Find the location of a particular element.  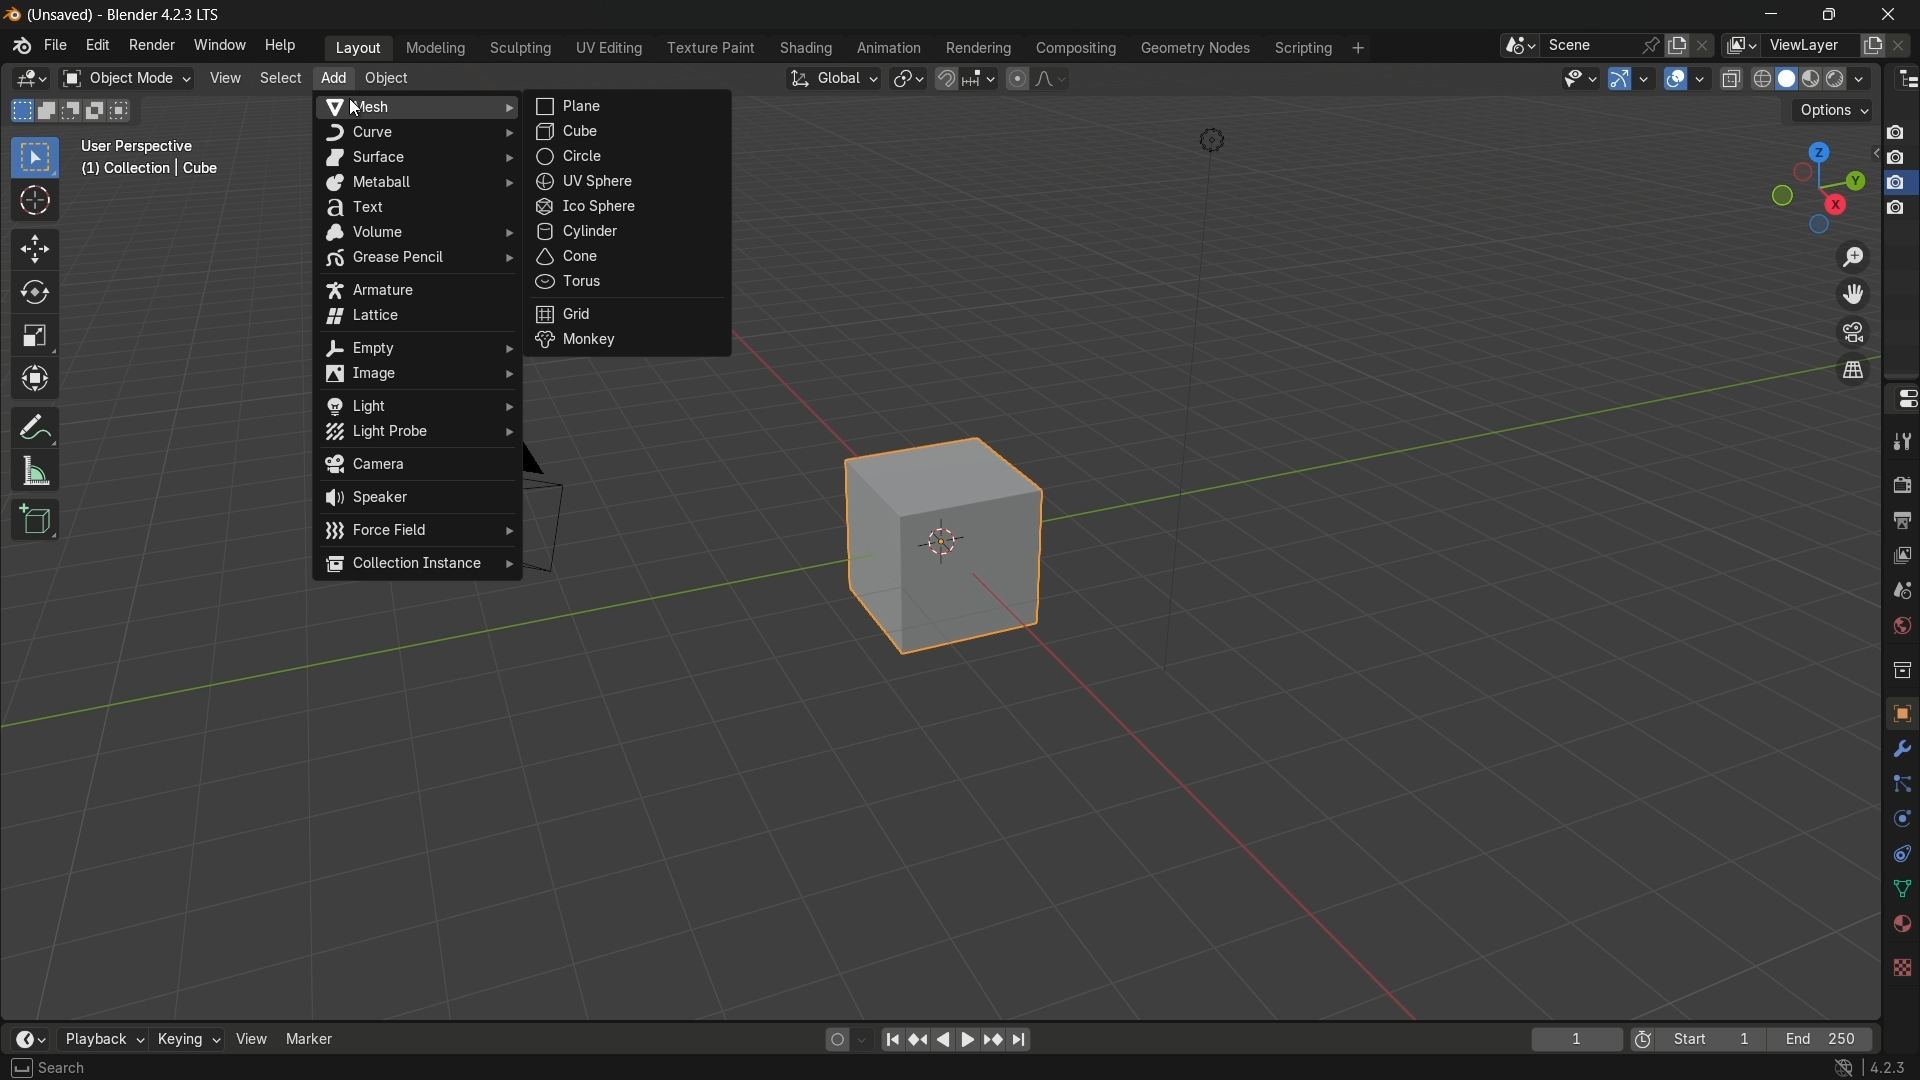

metaball is located at coordinates (415, 182).